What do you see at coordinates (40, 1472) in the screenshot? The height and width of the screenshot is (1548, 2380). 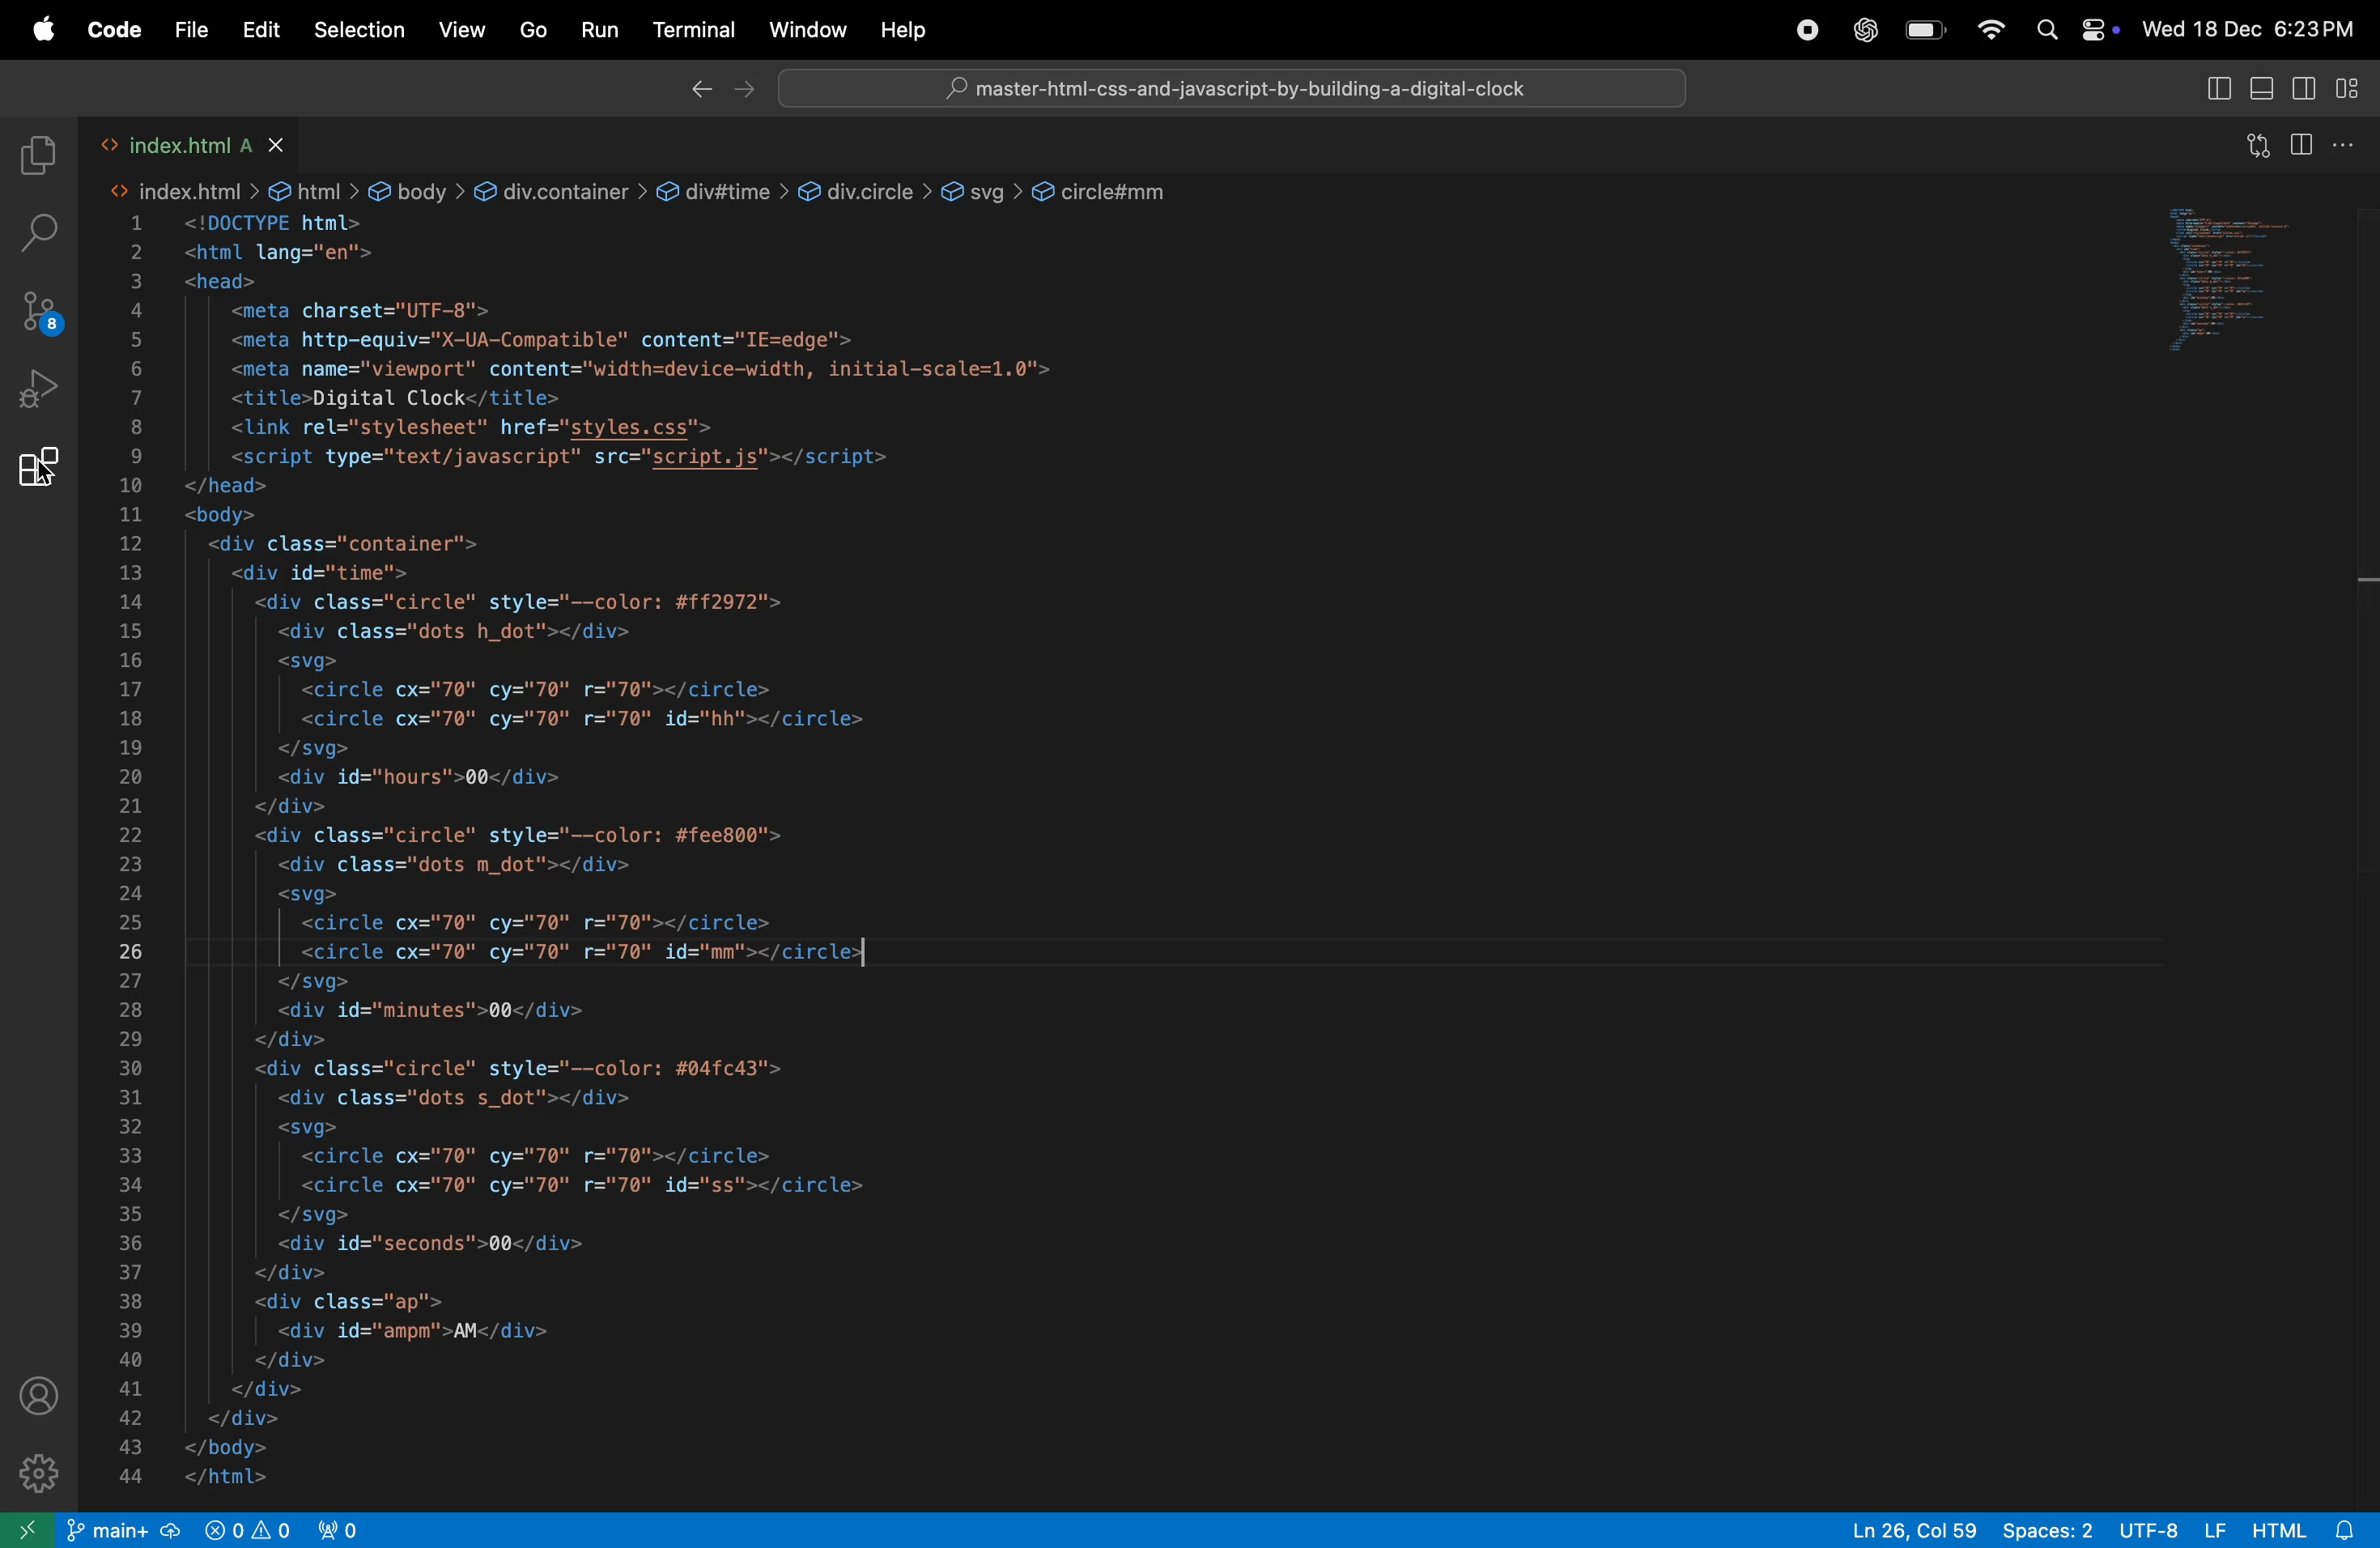 I see `settings` at bounding box center [40, 1472].